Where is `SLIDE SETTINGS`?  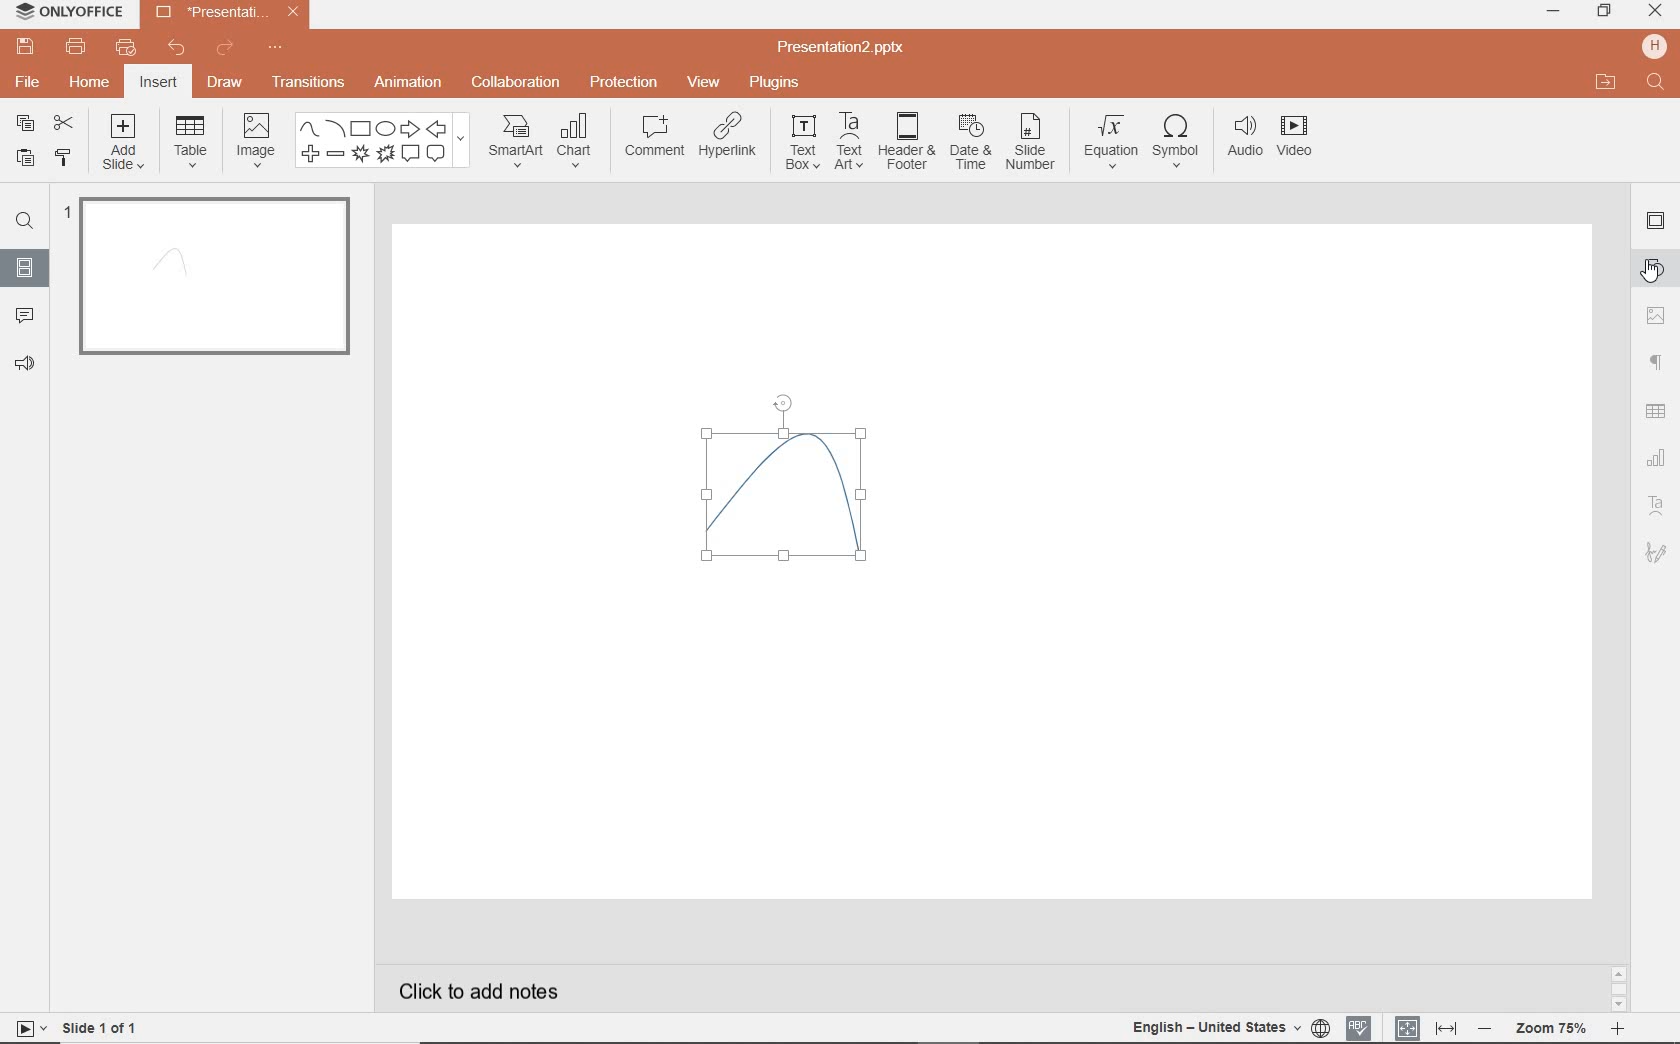
SLIDE SETTINGS is located at coordinates (1657, 222).